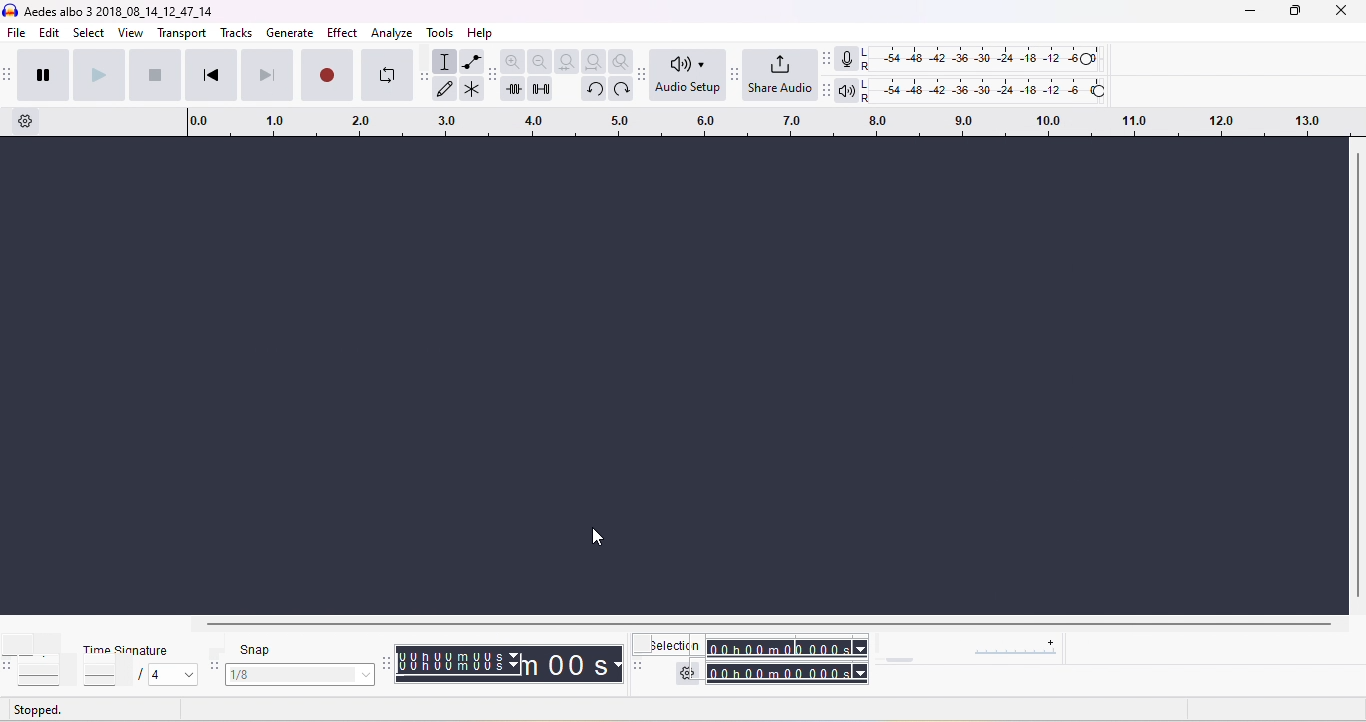 The image size is (1366, 722). I want to click on select time signatur, so click(143, 676).